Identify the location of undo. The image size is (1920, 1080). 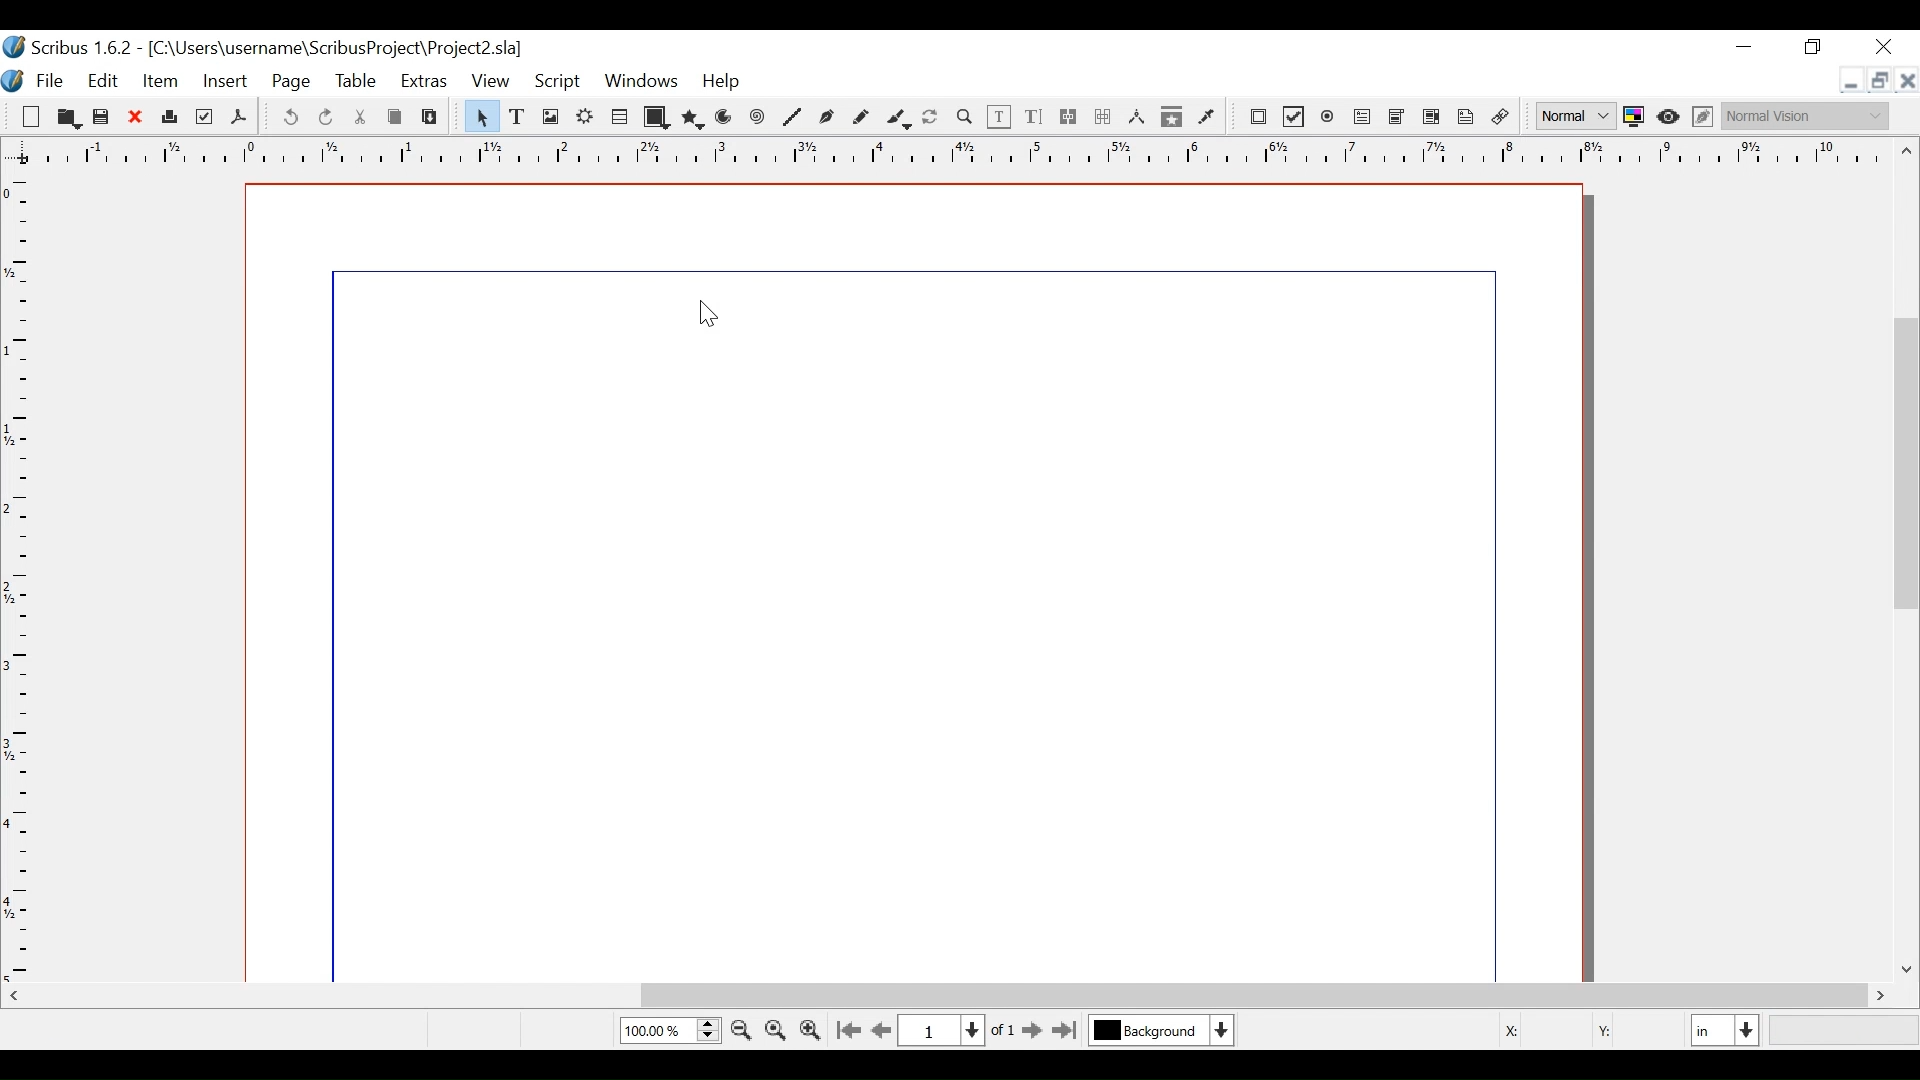
(291, 118).